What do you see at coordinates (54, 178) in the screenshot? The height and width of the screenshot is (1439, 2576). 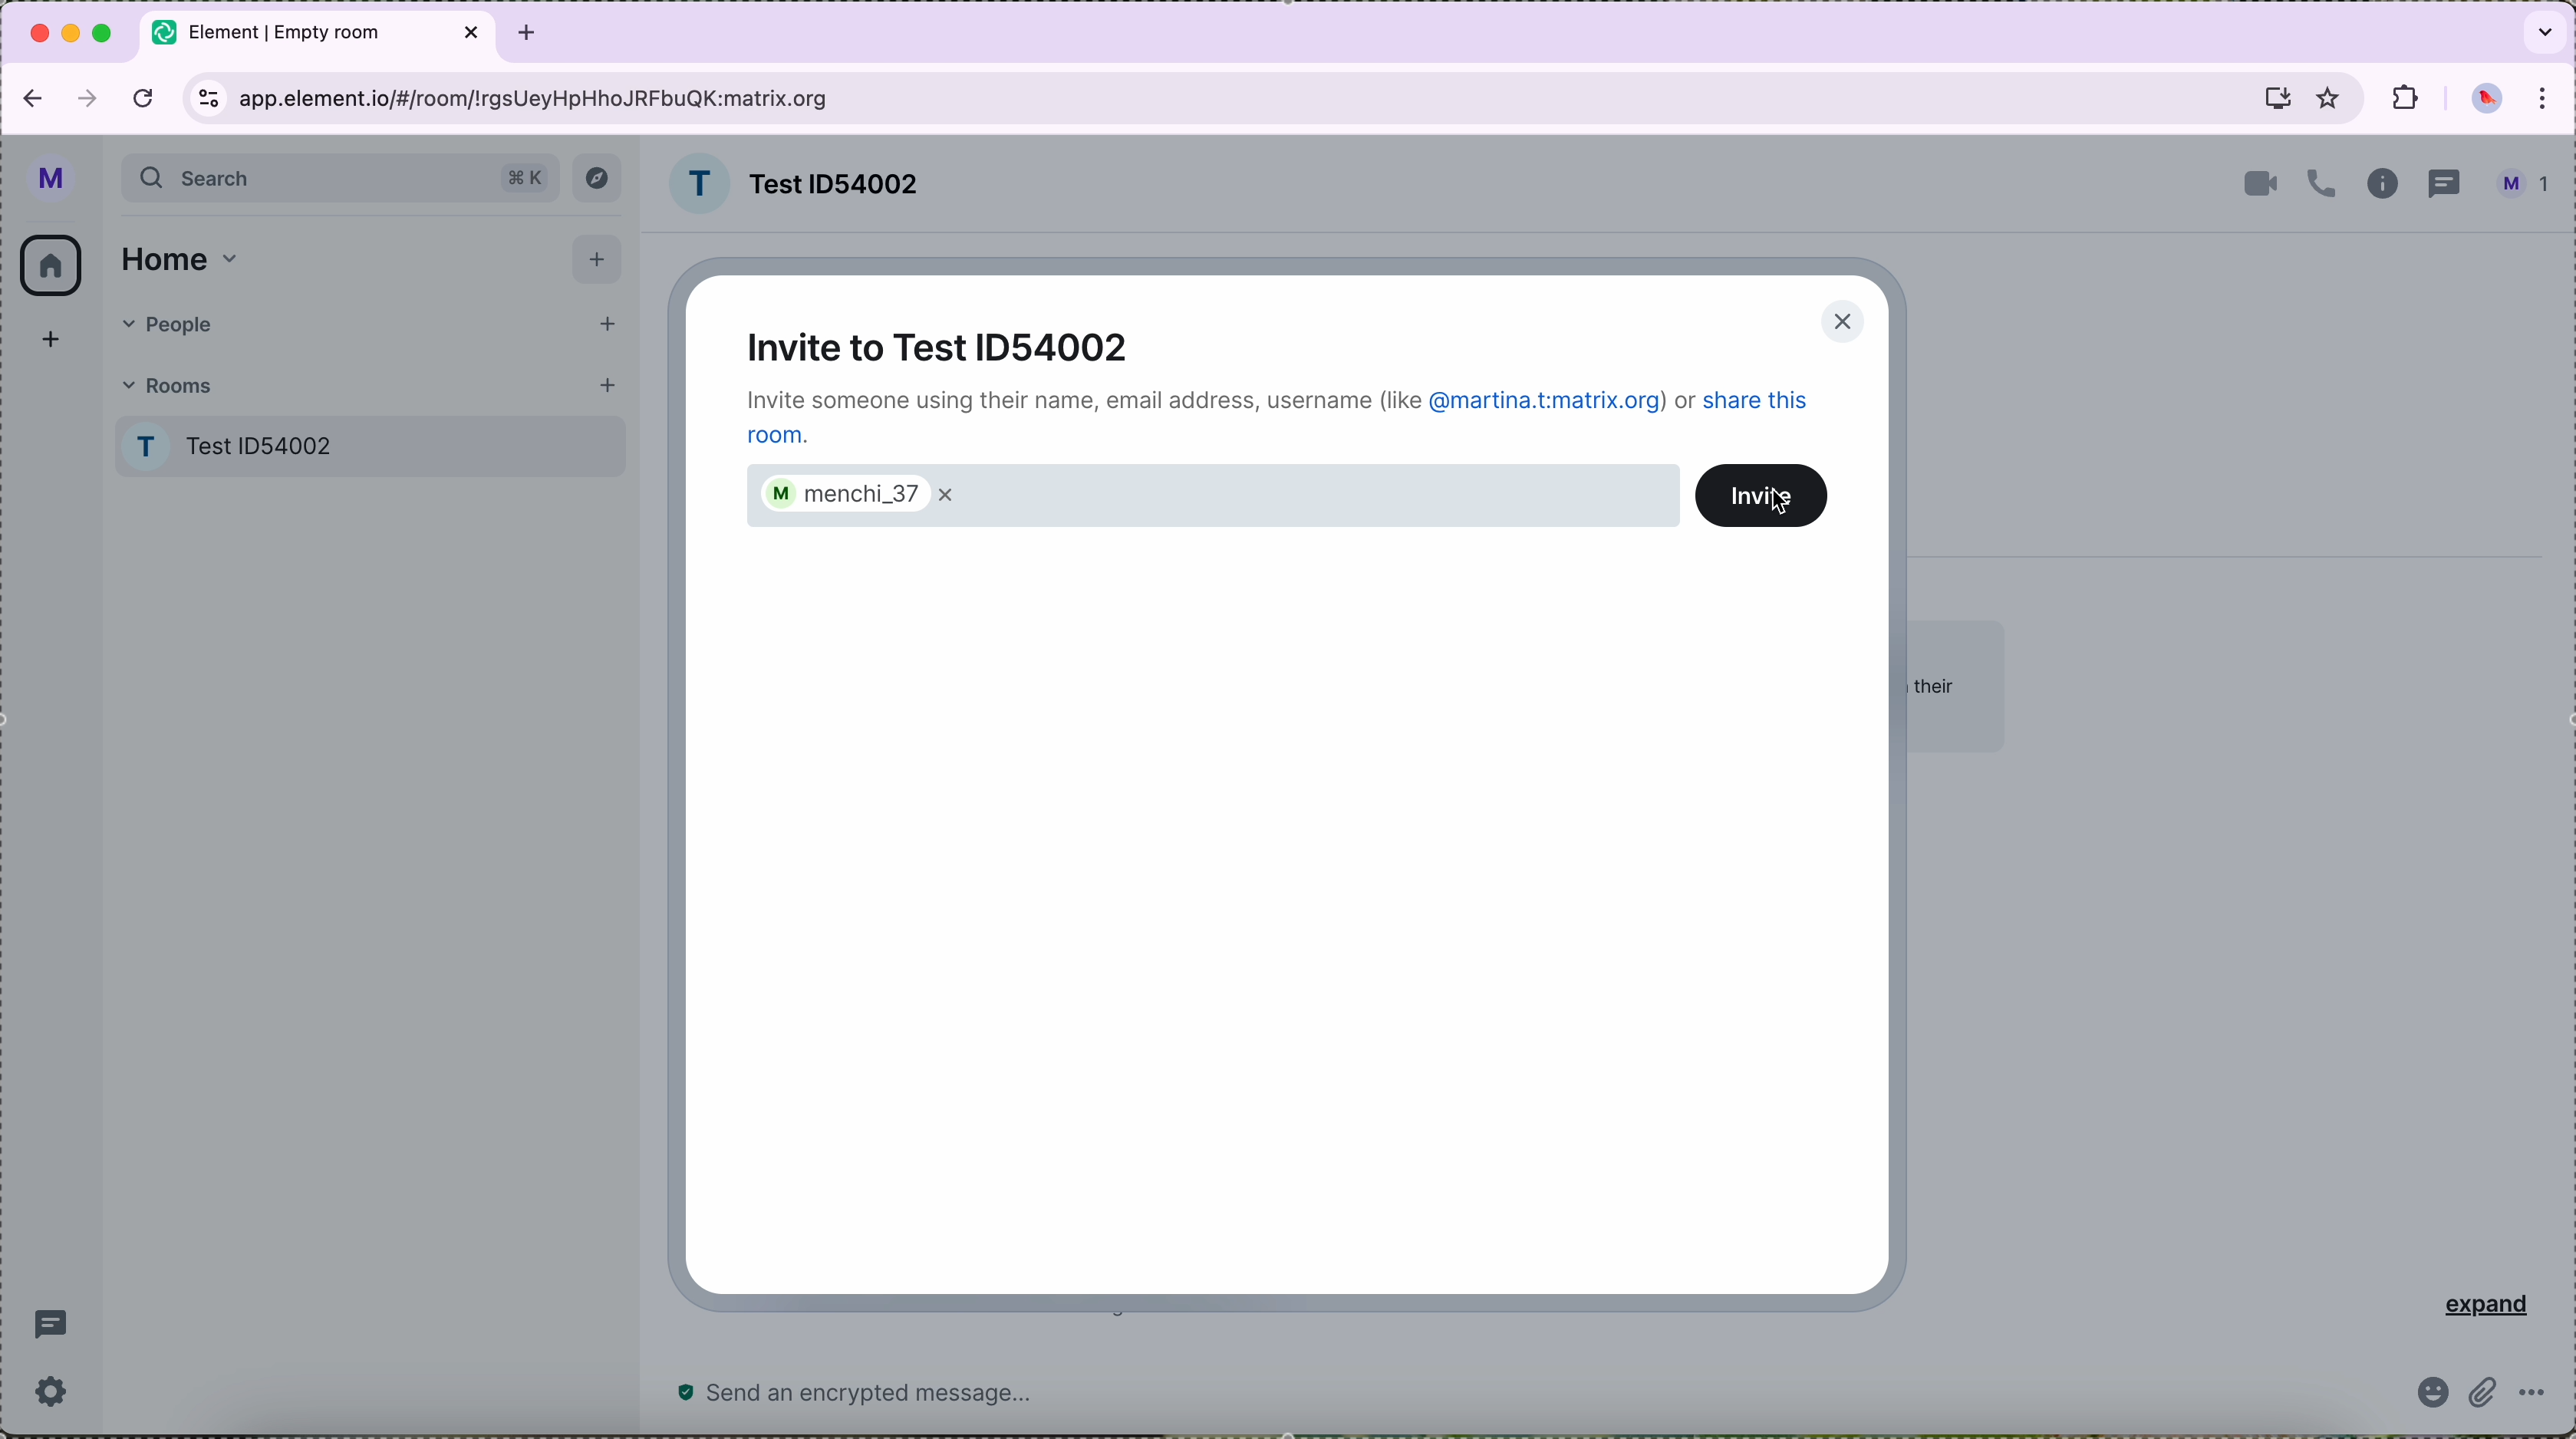 I see `profile` at bounding box center [54, 178].